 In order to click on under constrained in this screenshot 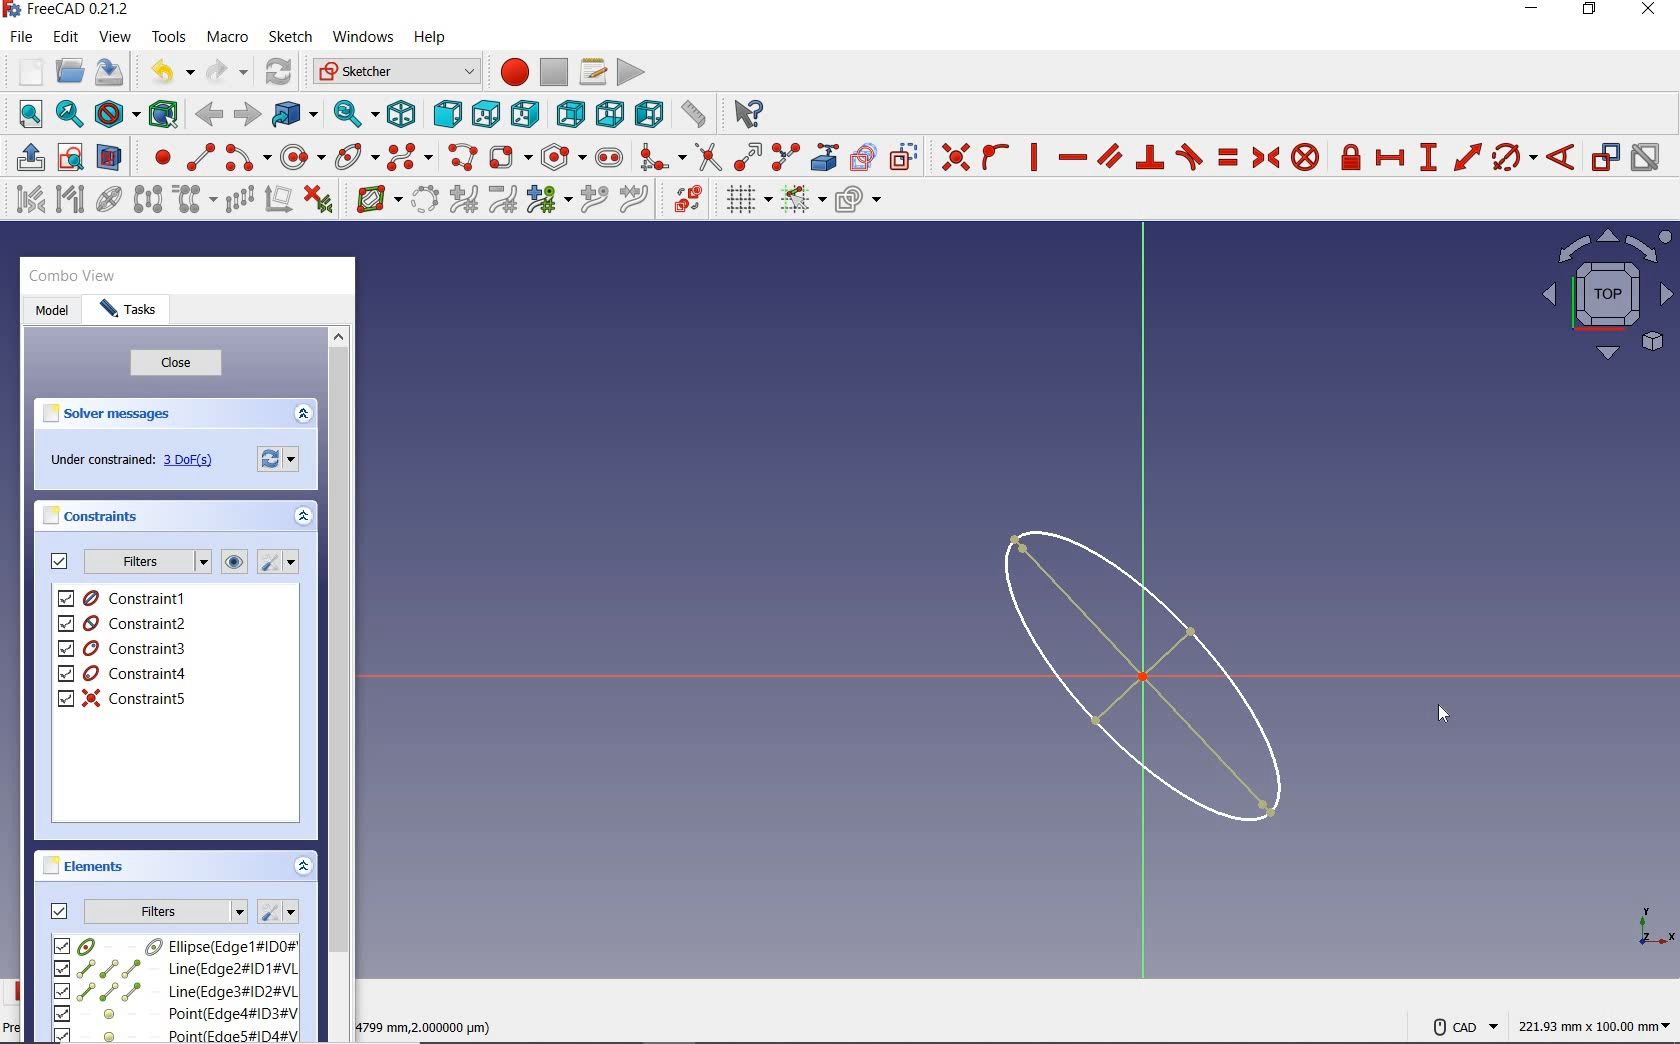, I will do `click(137, 461)`.